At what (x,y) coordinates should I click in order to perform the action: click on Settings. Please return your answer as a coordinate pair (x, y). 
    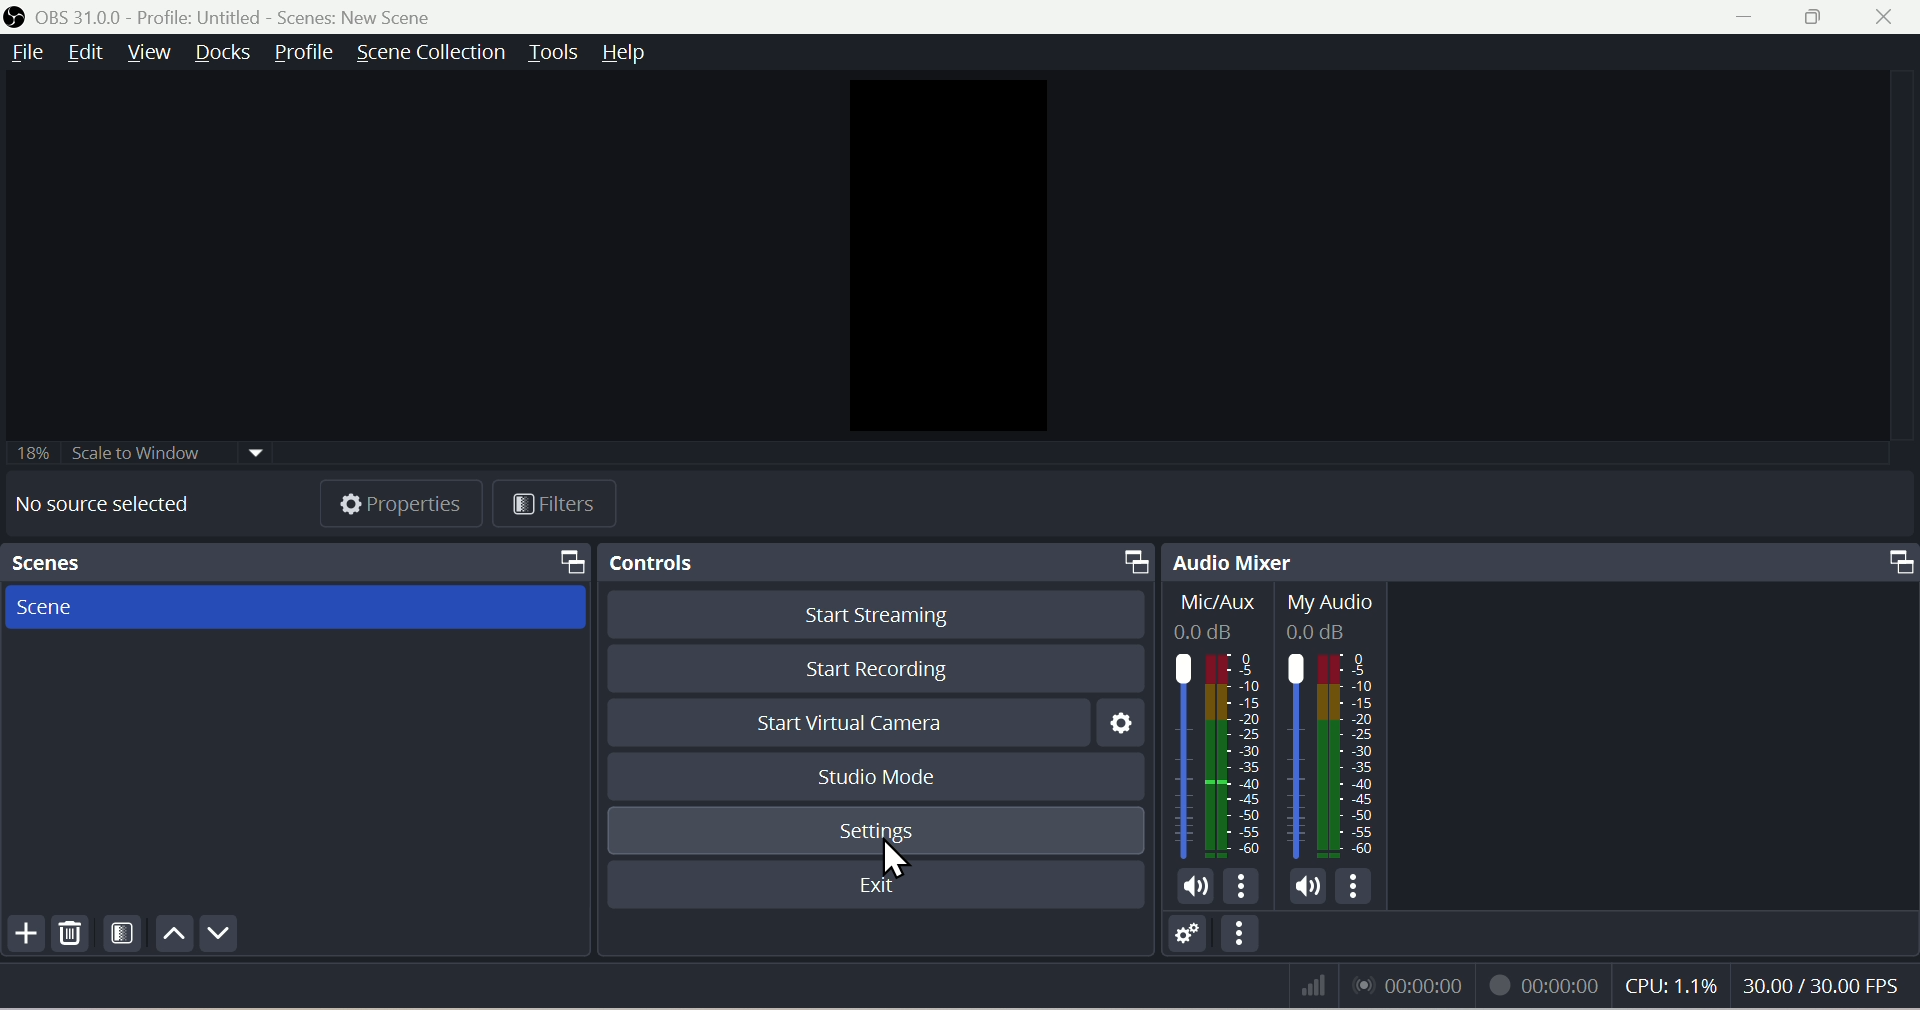
    Looking at the image, I should click on (1120, 721).